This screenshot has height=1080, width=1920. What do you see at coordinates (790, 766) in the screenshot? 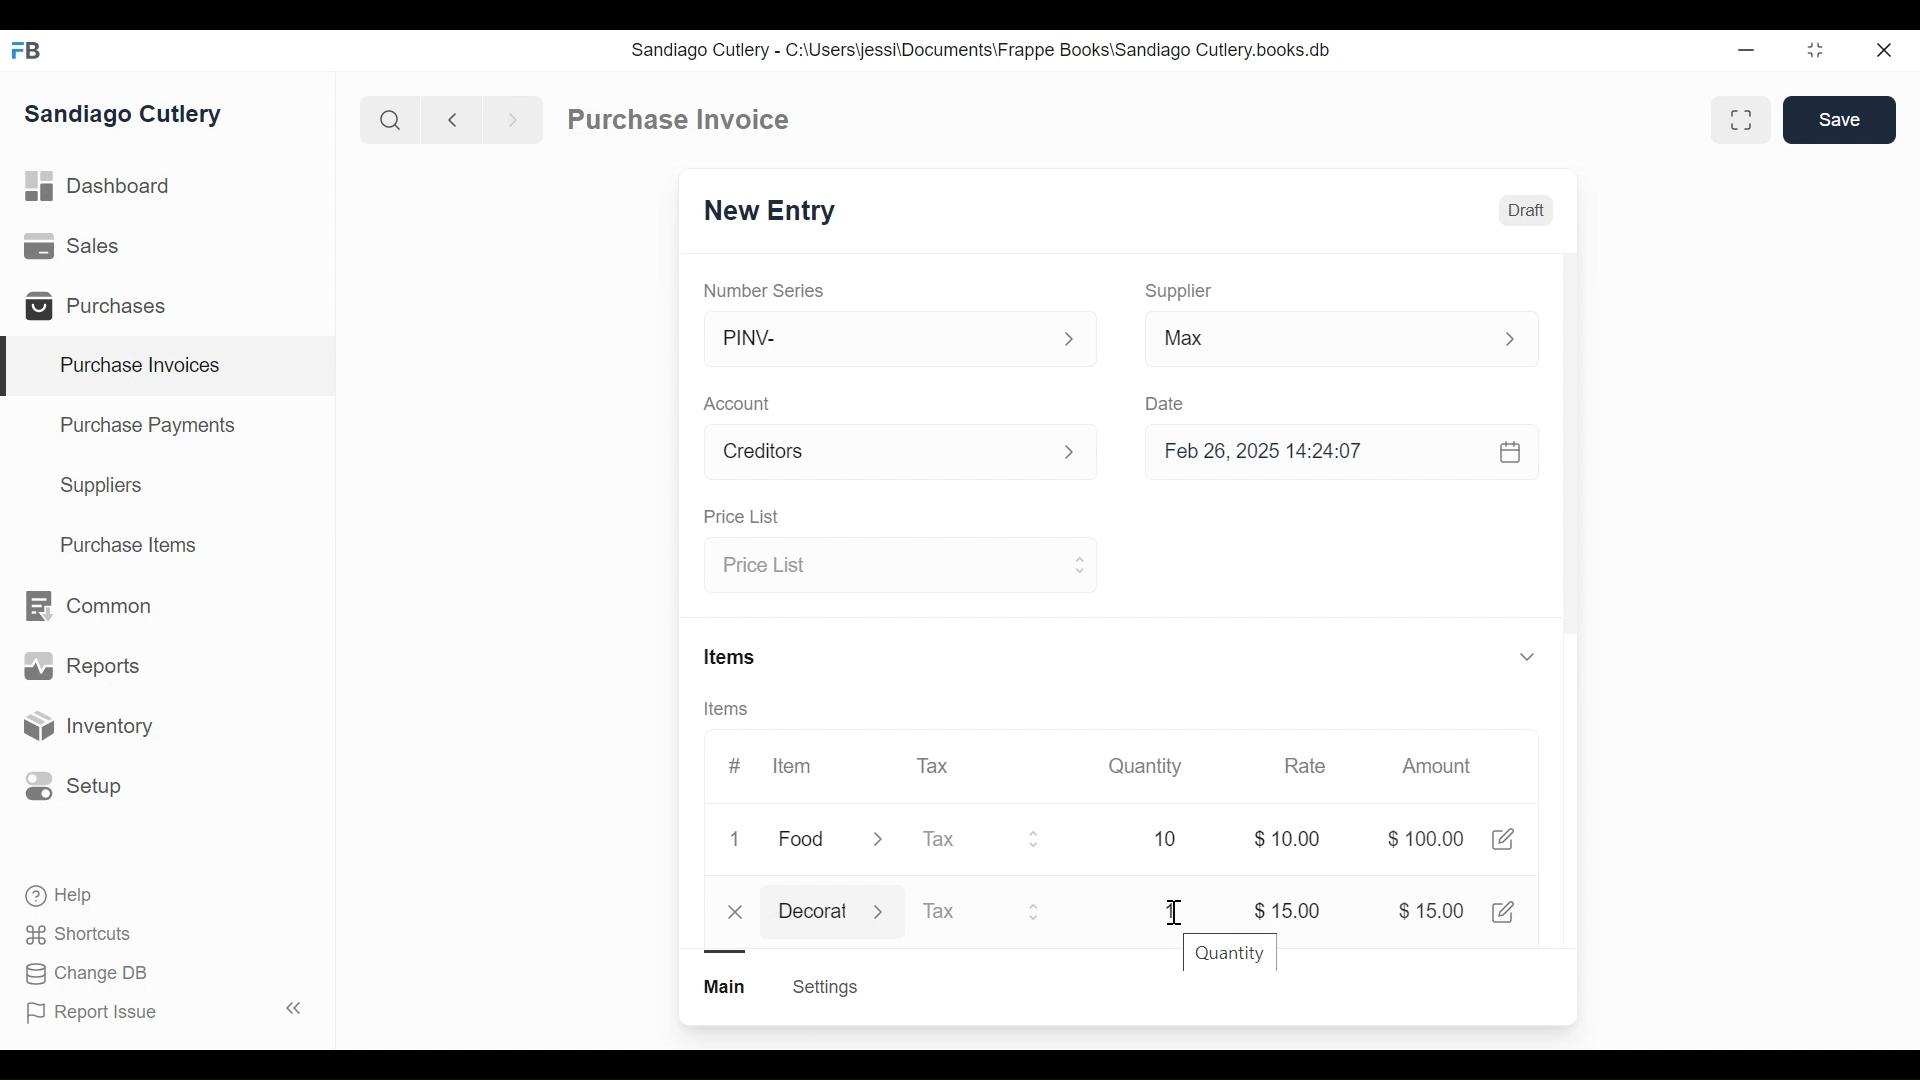
I see `Item` at bounding box center [790, 766].